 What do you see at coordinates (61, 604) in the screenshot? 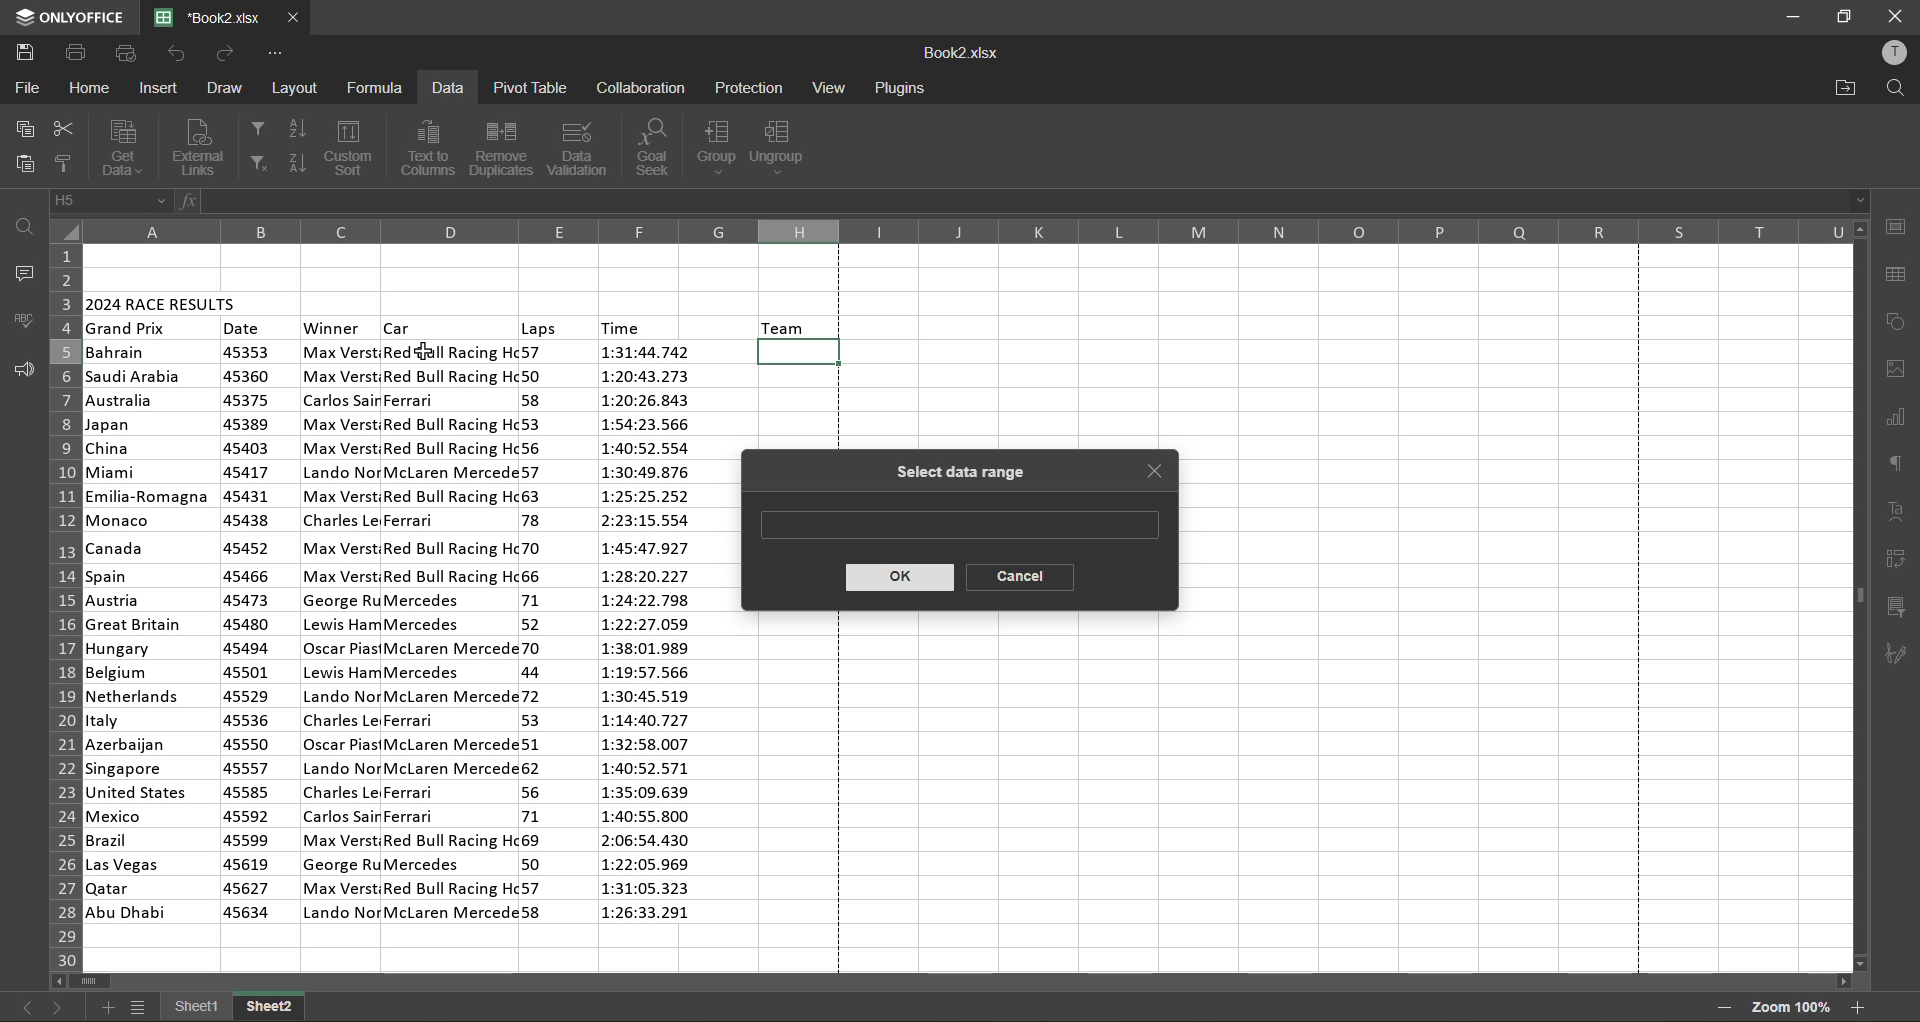
I see `row numbers` at bounding box center [61, 604].